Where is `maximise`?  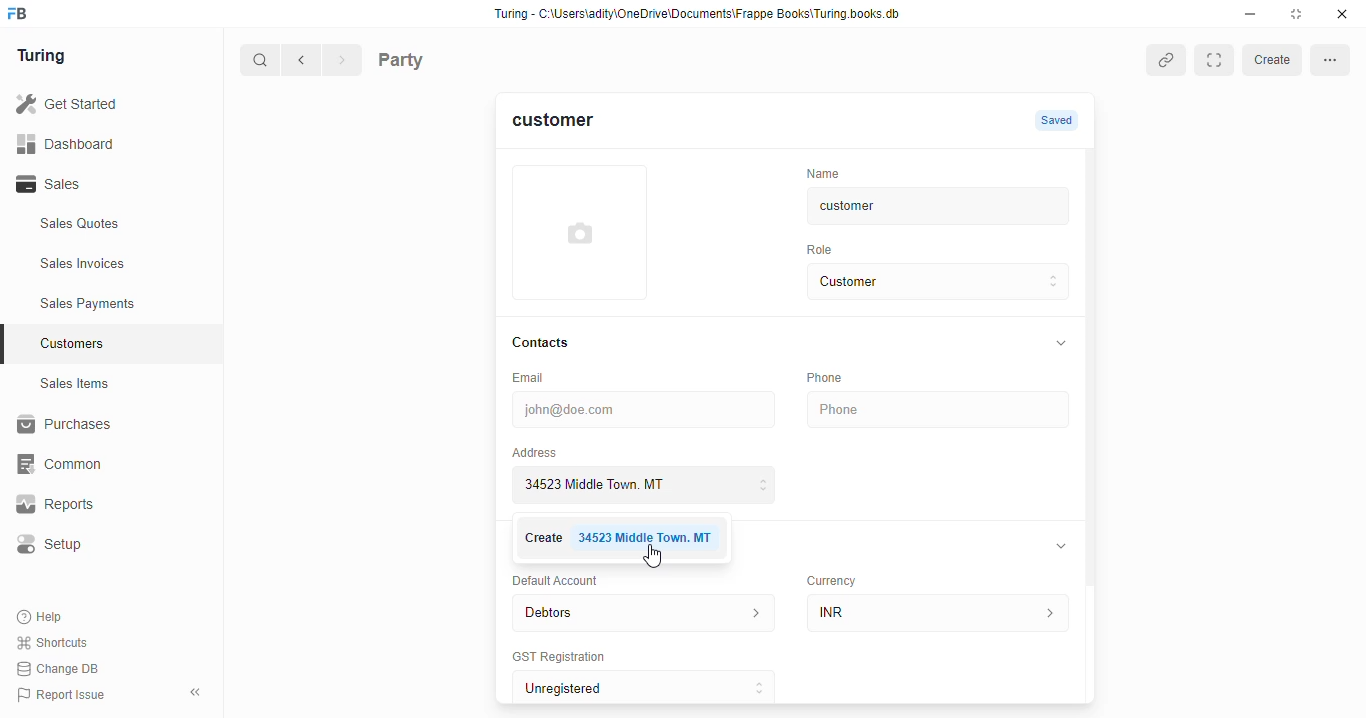 maximise is located at coordinates (1300, 14).